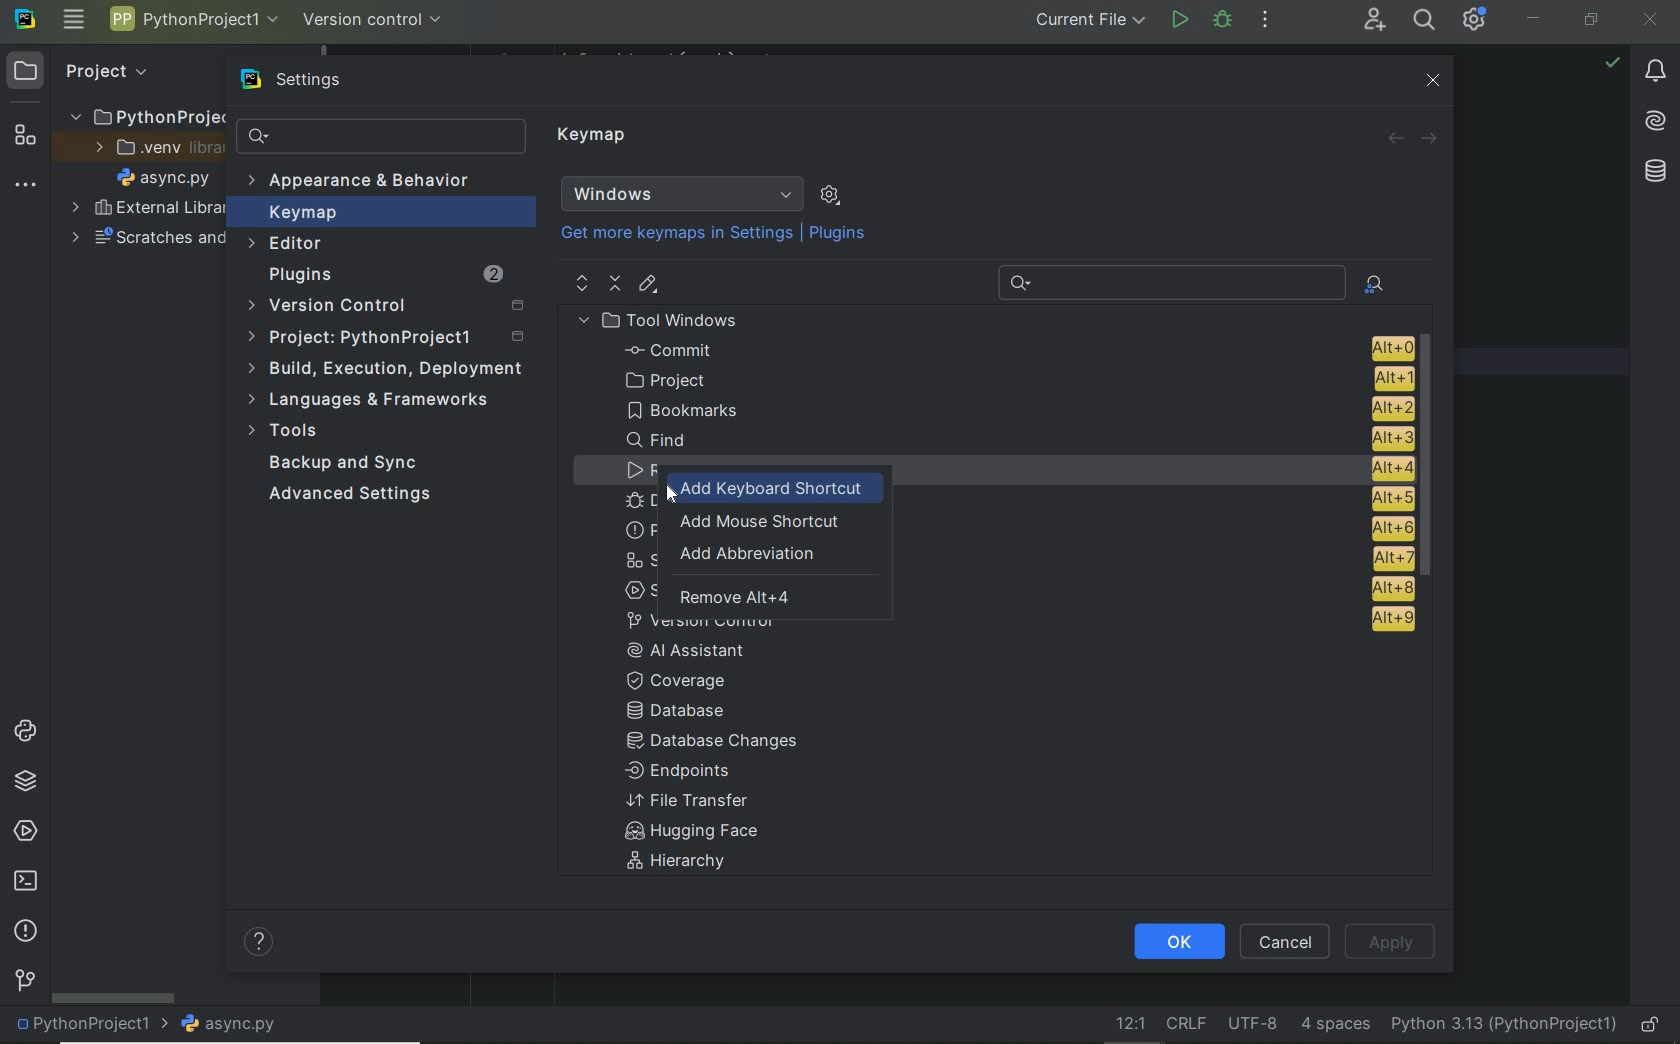 The height and width of the screenshot is (1044, 1680). I want to click on alt + 7, so click(1392, 558).